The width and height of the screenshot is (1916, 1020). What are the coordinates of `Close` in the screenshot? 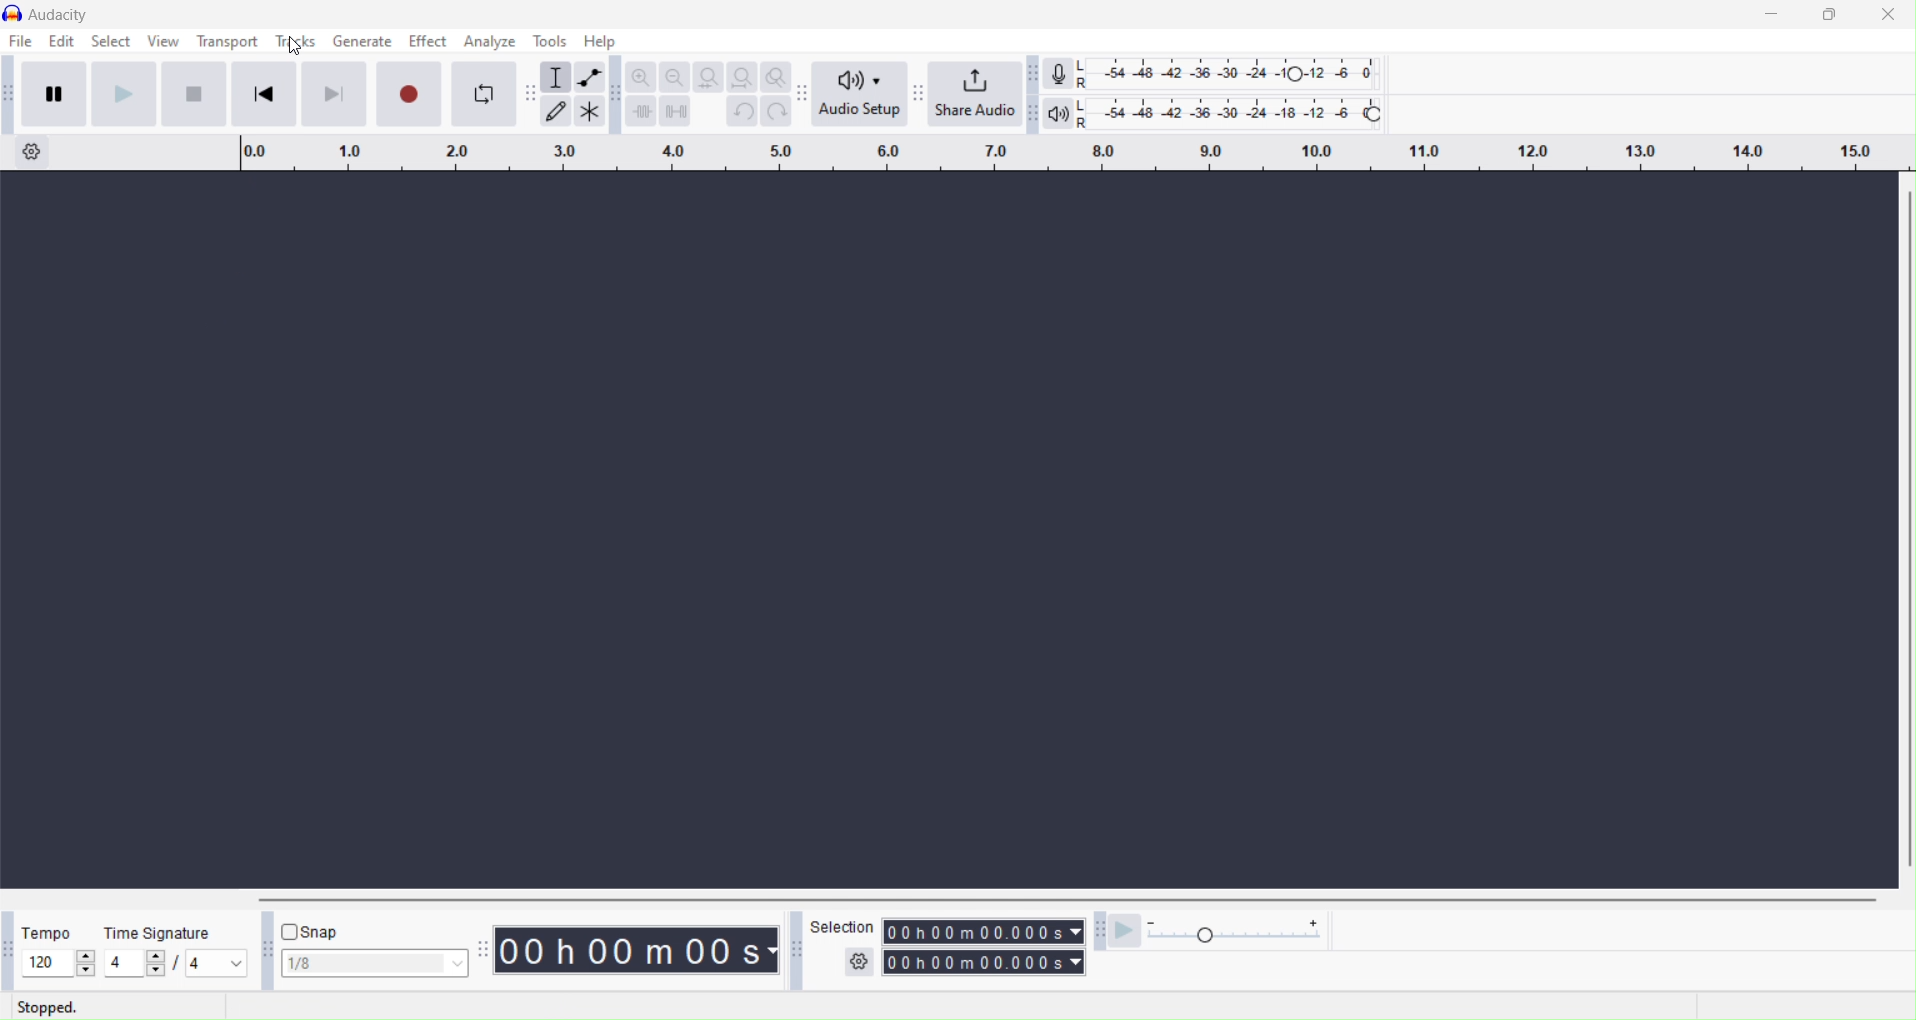 It's located at (1892, 15).